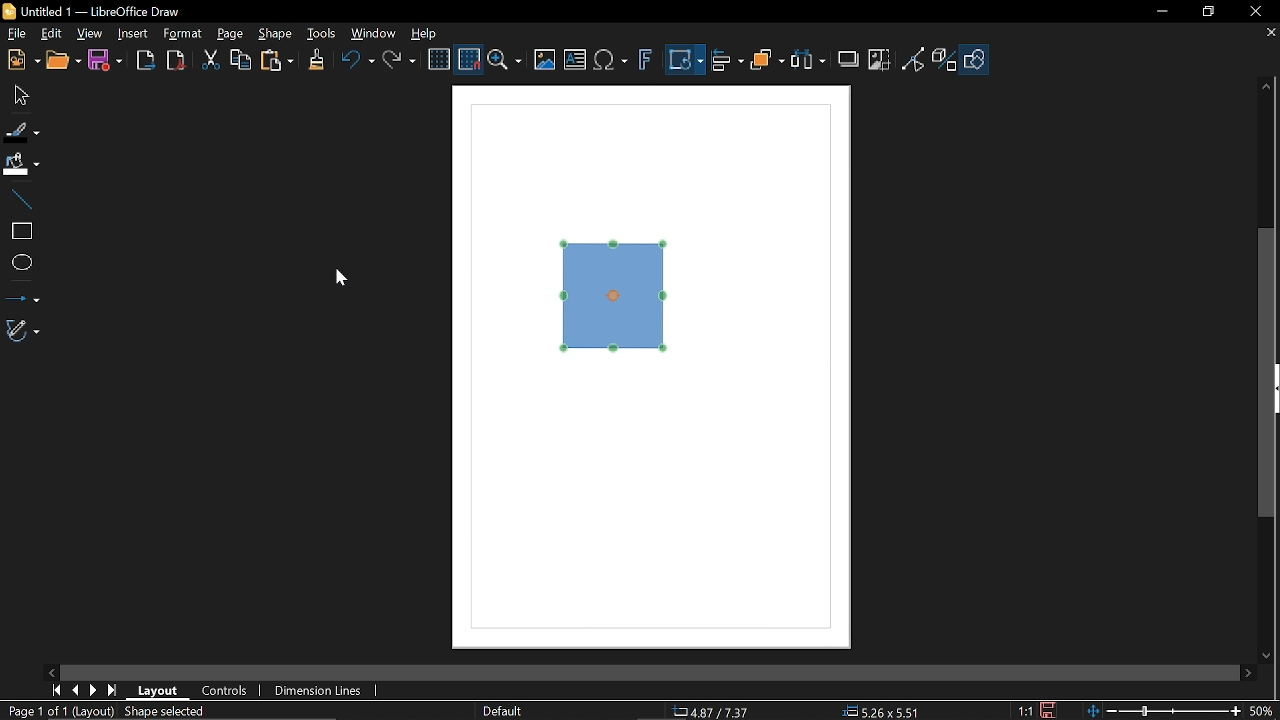 The image size is (1280, 720). What do you see at coordinates (20, 94) in the screenshot?
I see `Move` at bounding box center [20, 94].